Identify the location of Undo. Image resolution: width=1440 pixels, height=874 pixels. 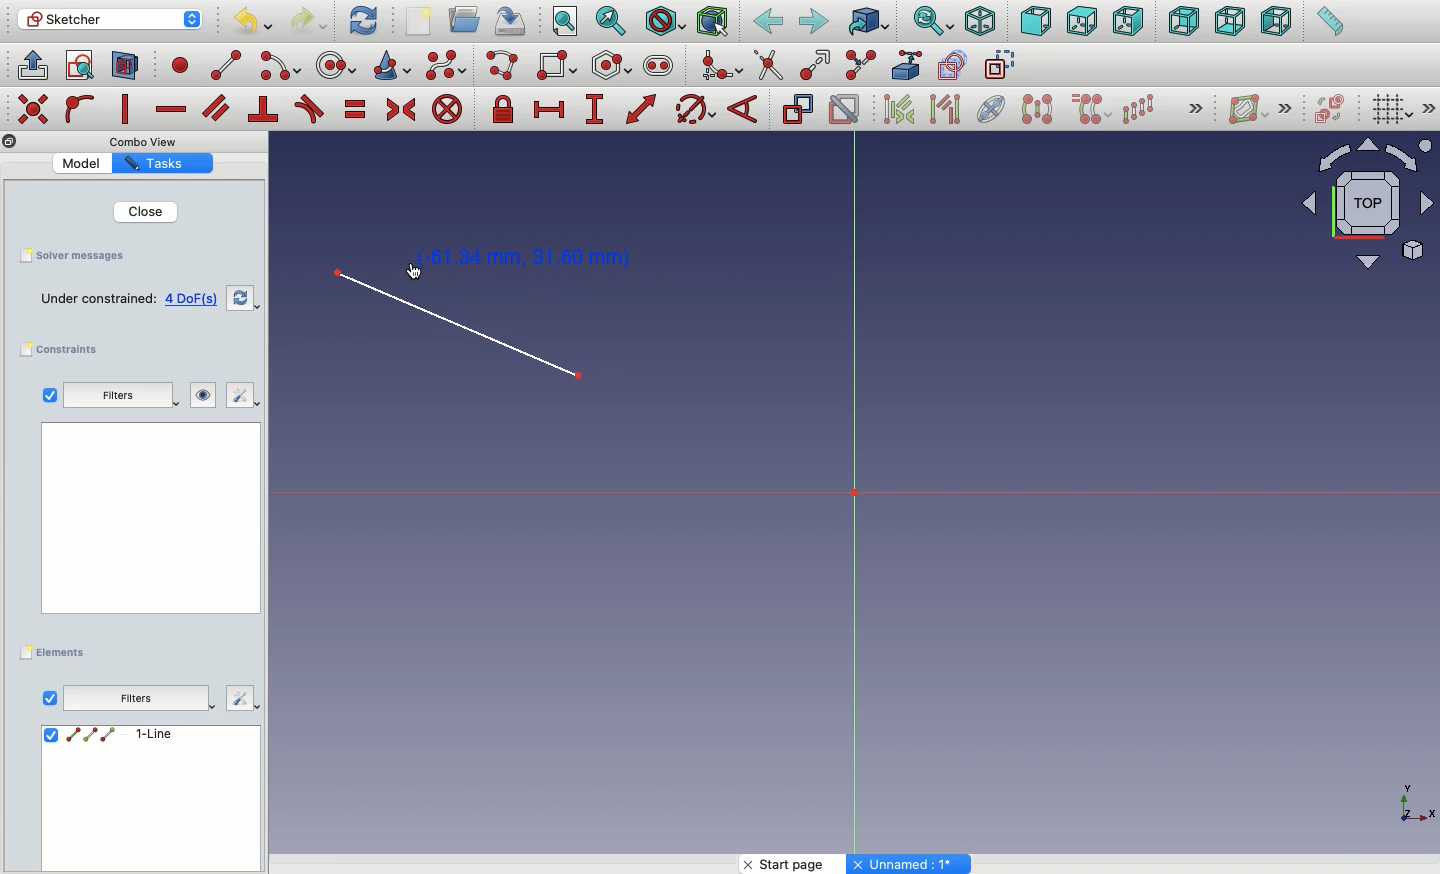
(251, 22).